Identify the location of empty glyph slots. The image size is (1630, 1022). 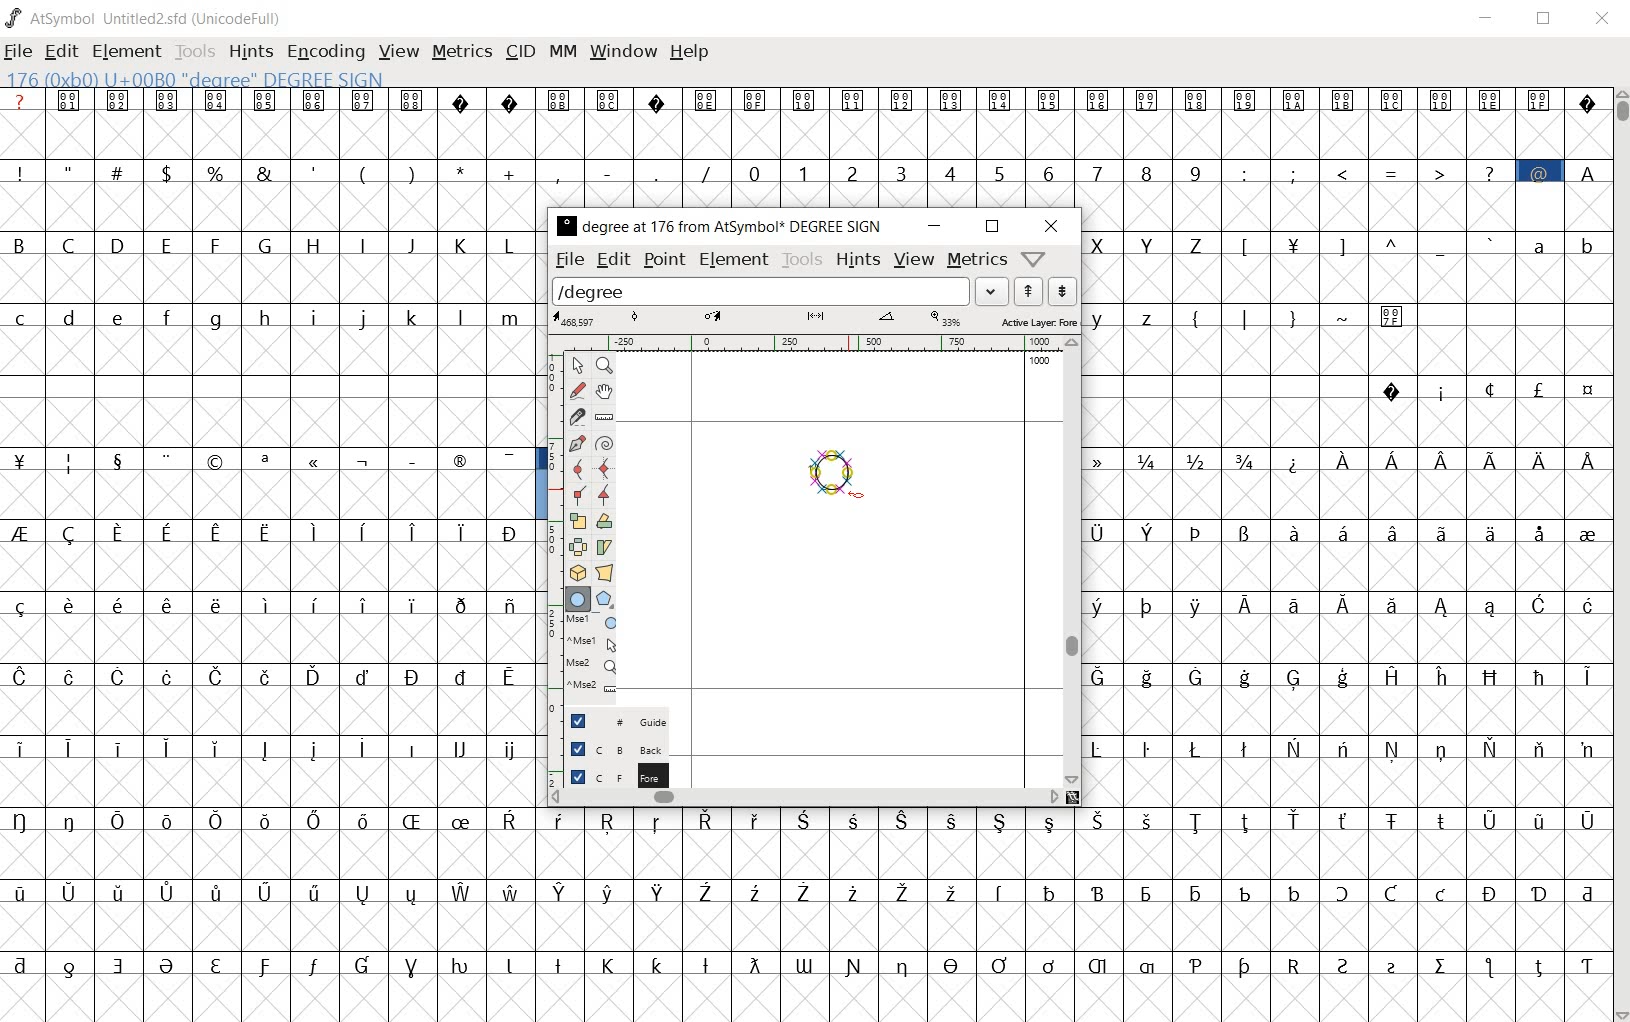
(1349, 205).